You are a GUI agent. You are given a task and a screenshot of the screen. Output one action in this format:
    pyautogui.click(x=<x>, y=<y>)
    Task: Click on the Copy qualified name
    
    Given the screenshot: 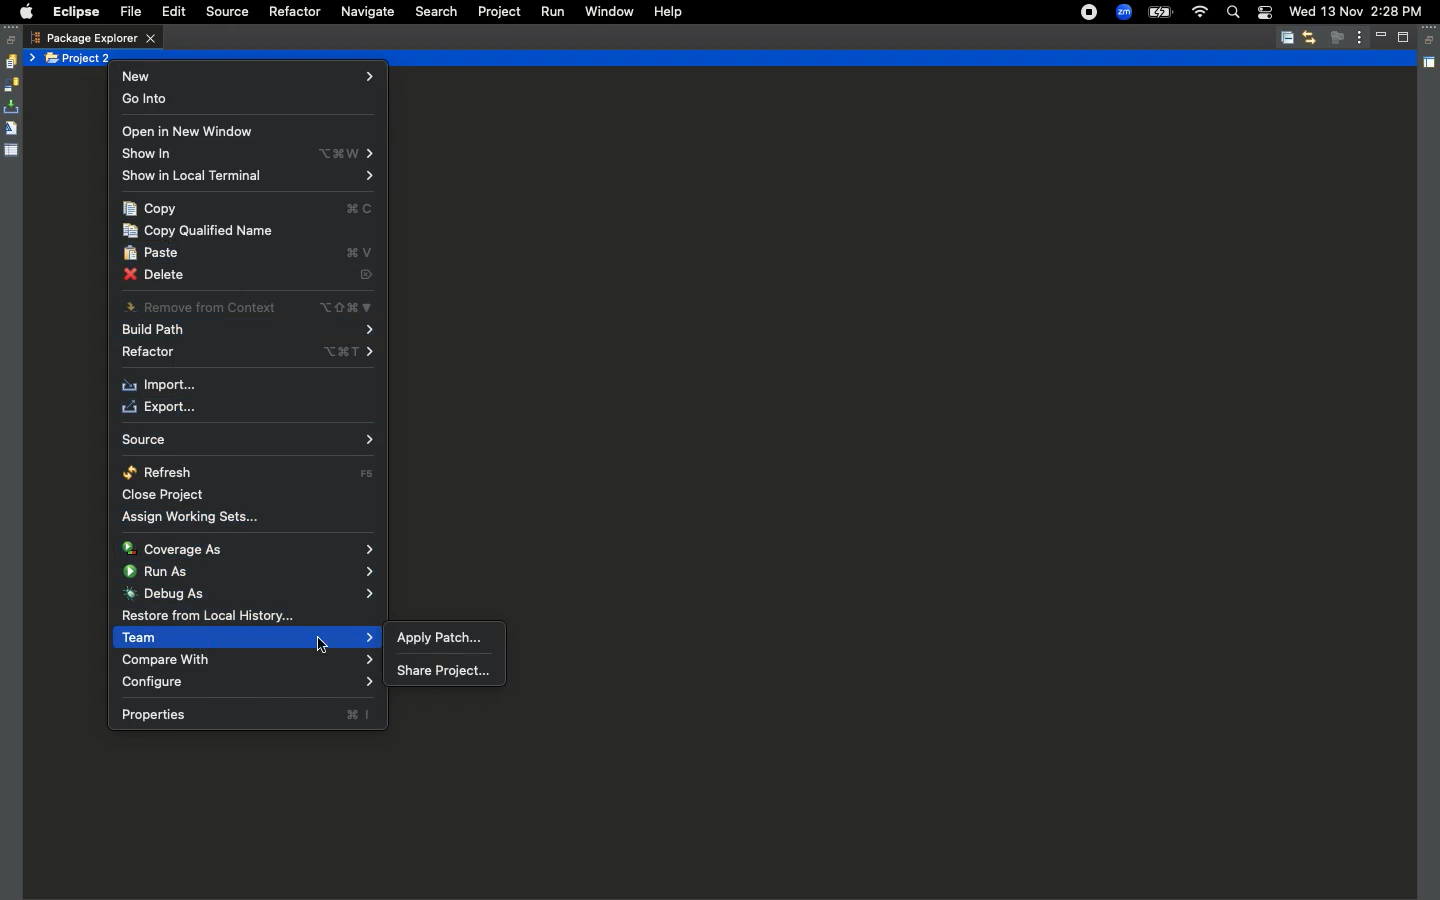 What is the action you would take?
    pyautogui.click(x=201, y=231)
    